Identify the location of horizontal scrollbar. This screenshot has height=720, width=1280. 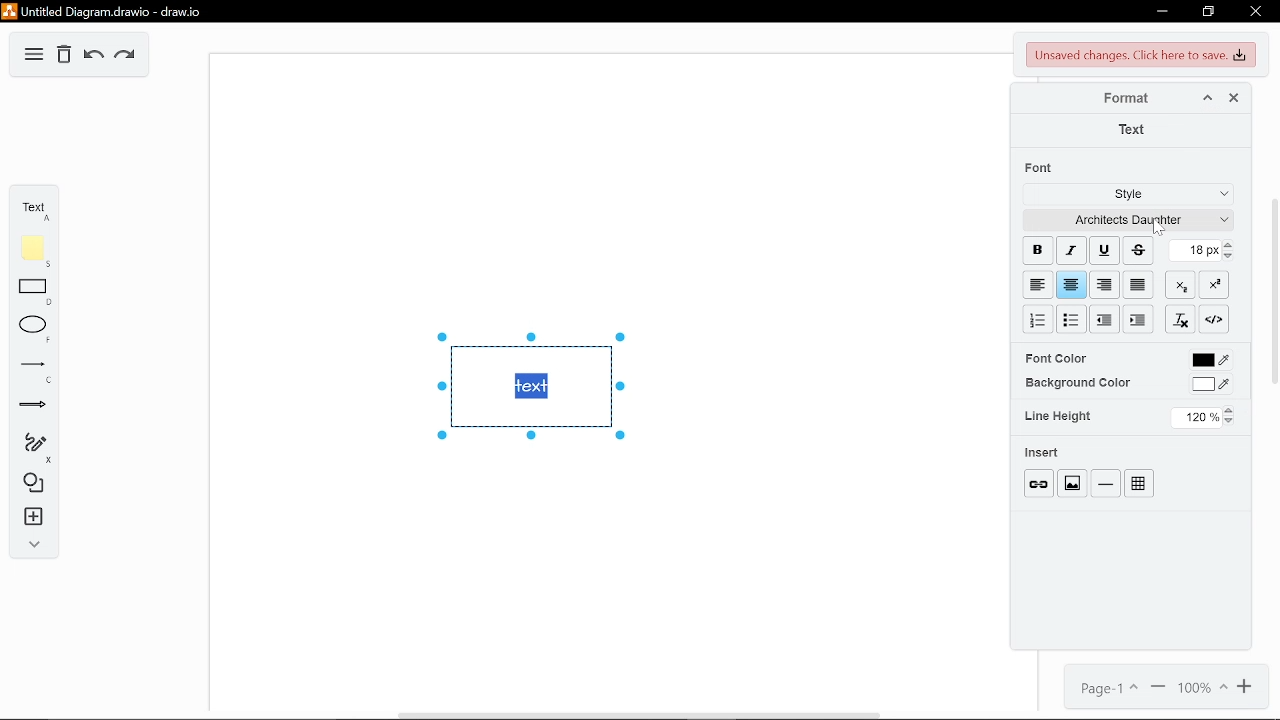
(639, 715).